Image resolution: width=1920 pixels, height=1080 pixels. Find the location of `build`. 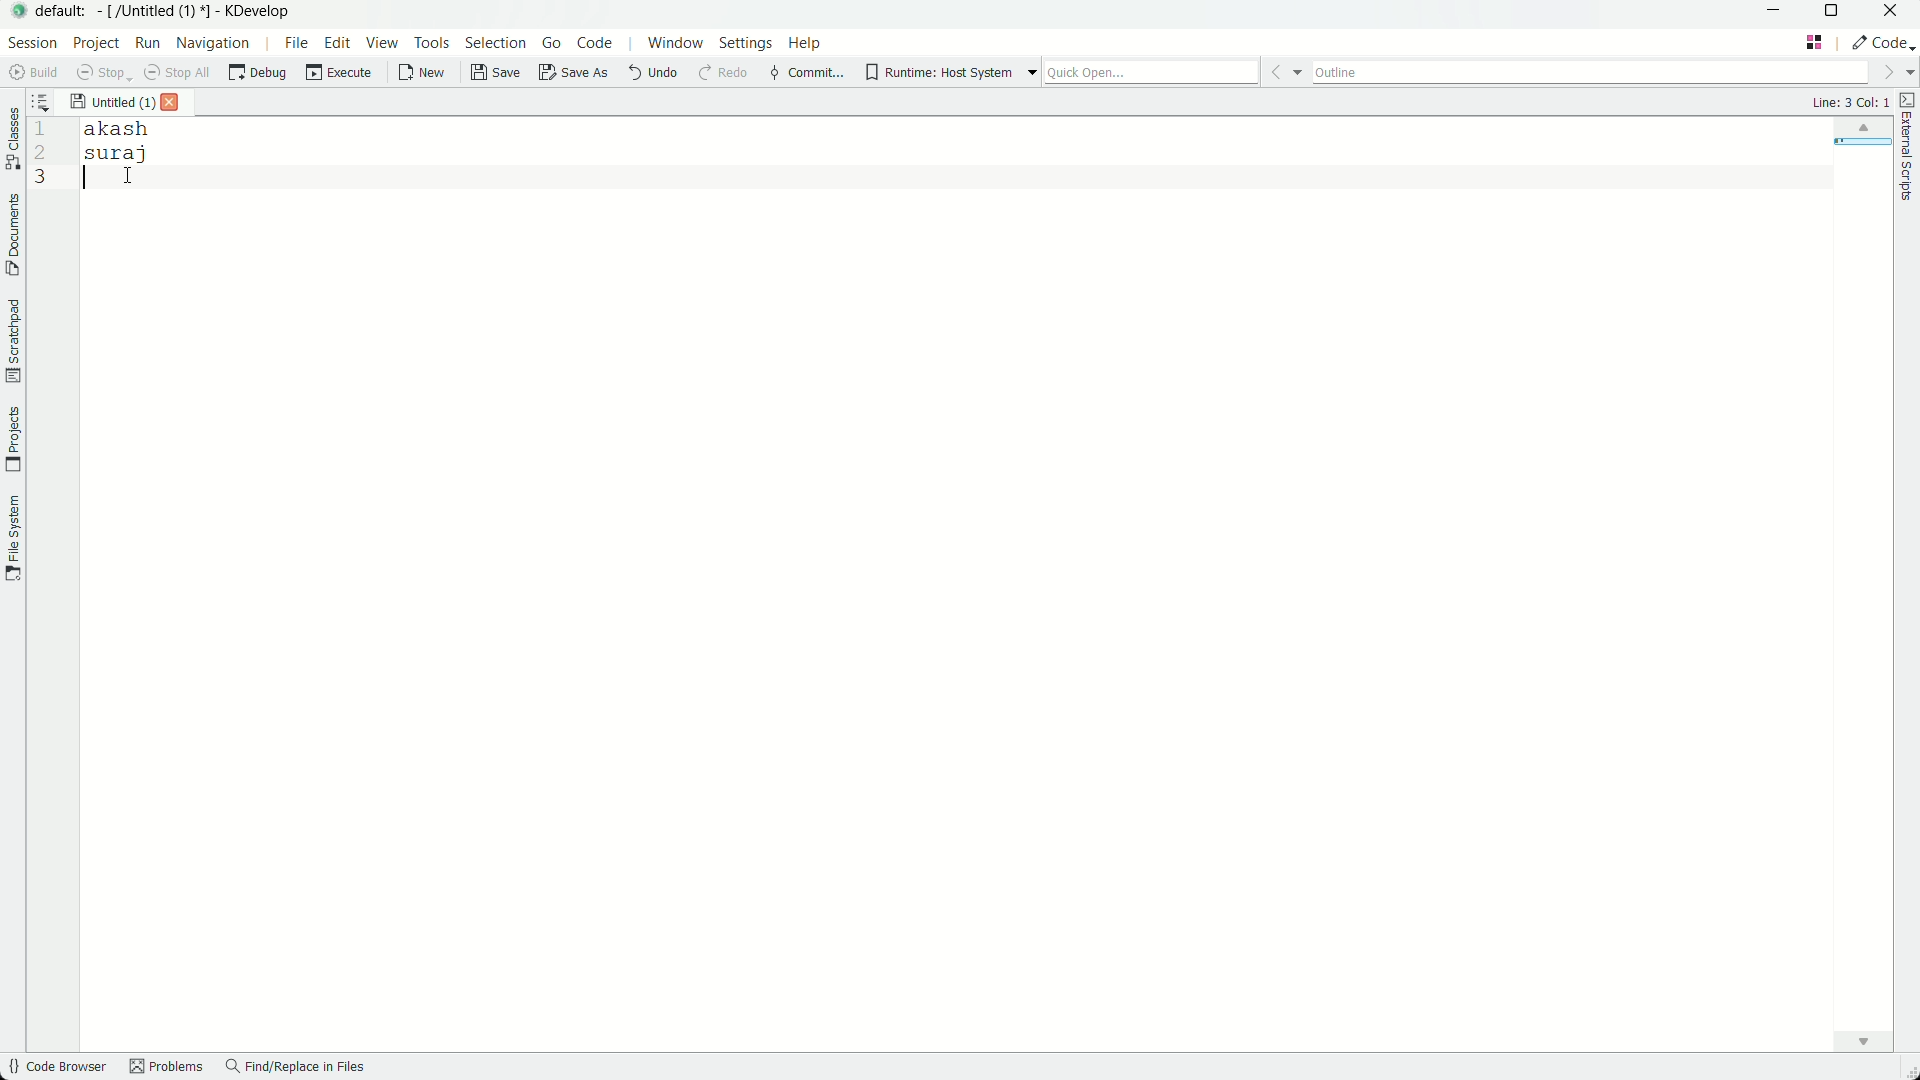

build is located at coordinates (30, 72).